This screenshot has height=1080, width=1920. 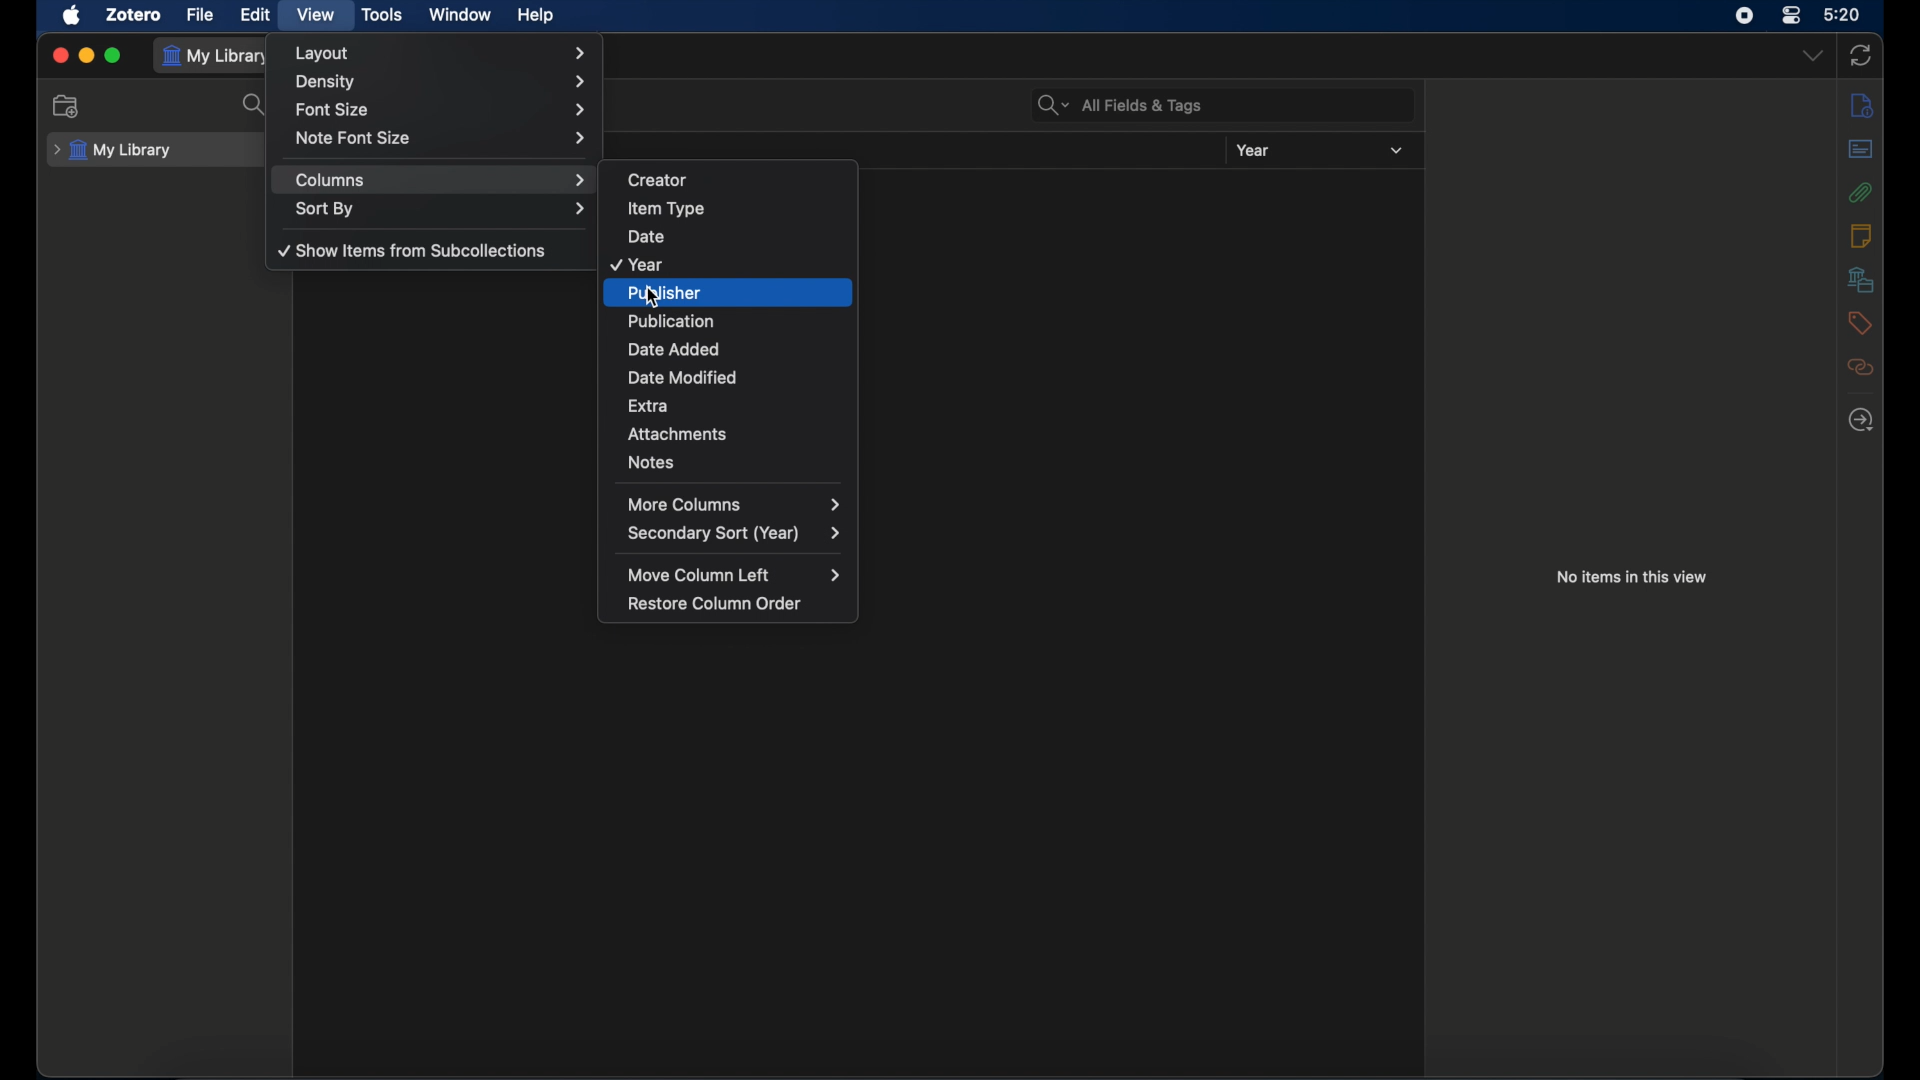 I want to click on search bar, so click(x=1120, y=105).